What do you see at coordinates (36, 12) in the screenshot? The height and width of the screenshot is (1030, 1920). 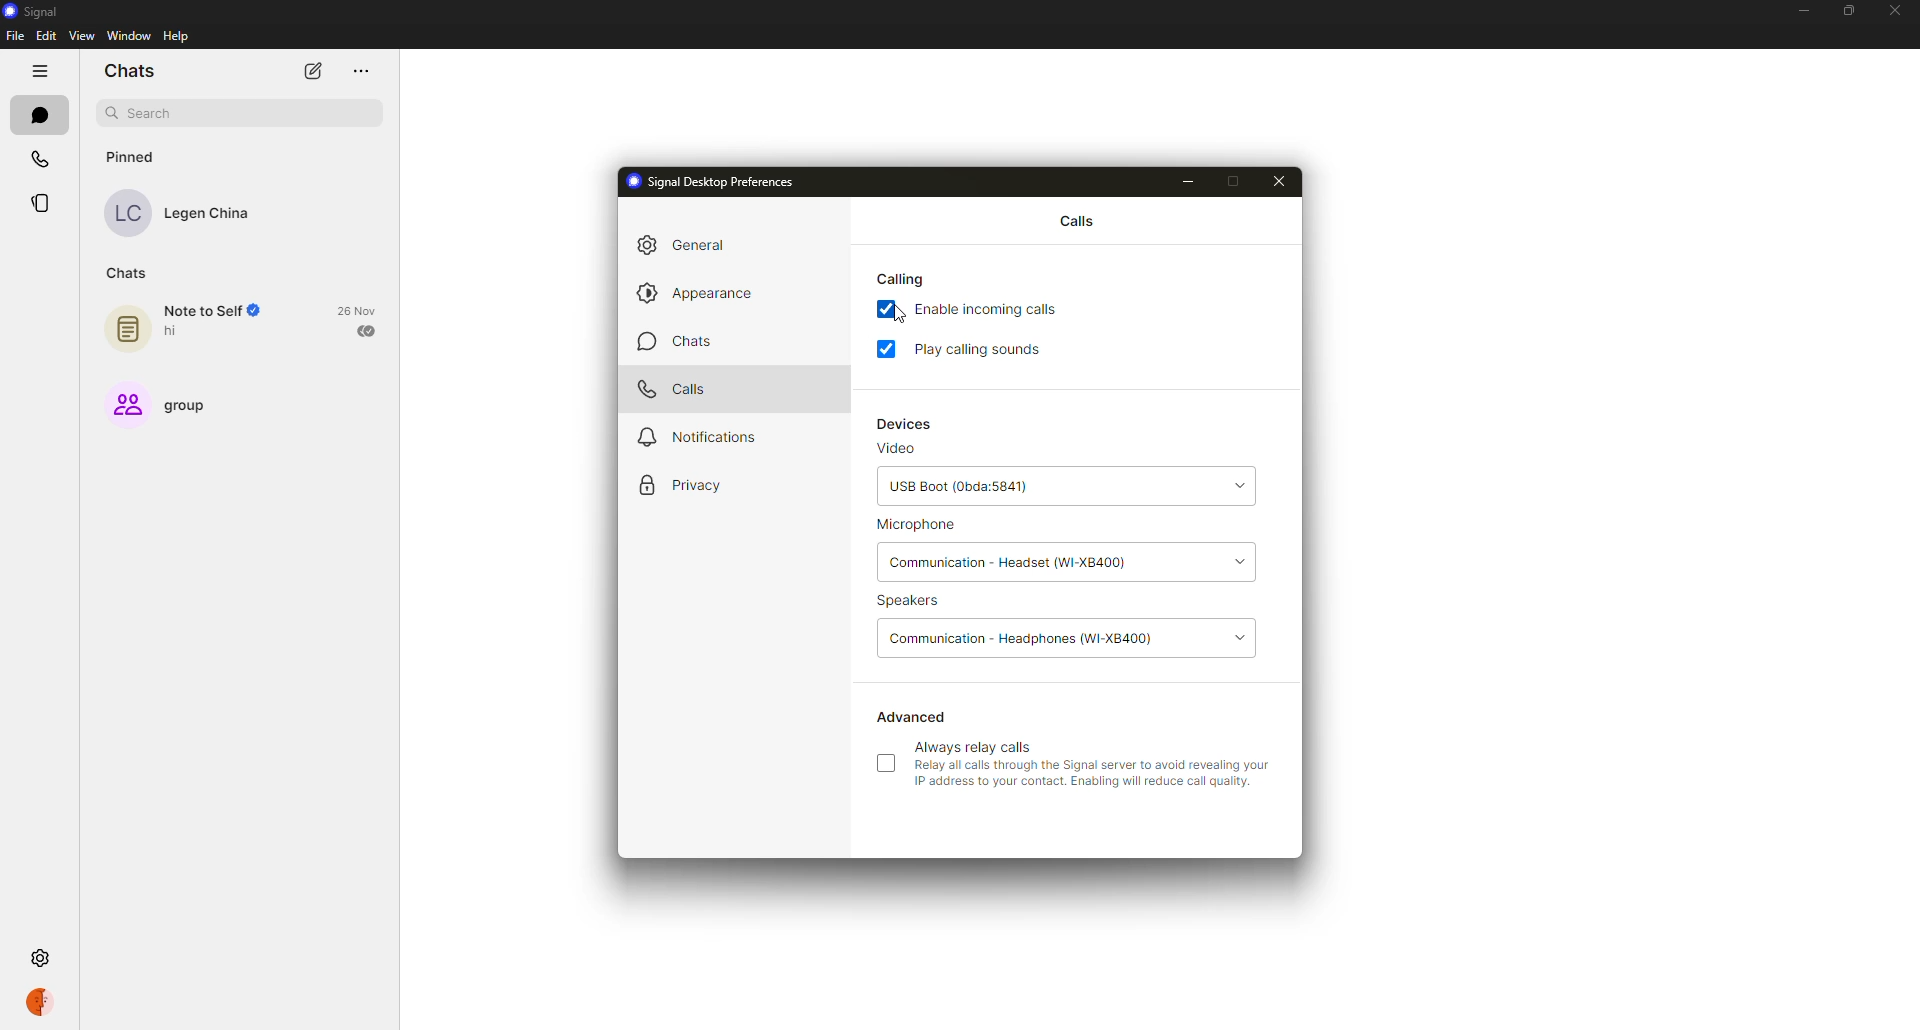 I see `signal` at bounding box center [36, 12].